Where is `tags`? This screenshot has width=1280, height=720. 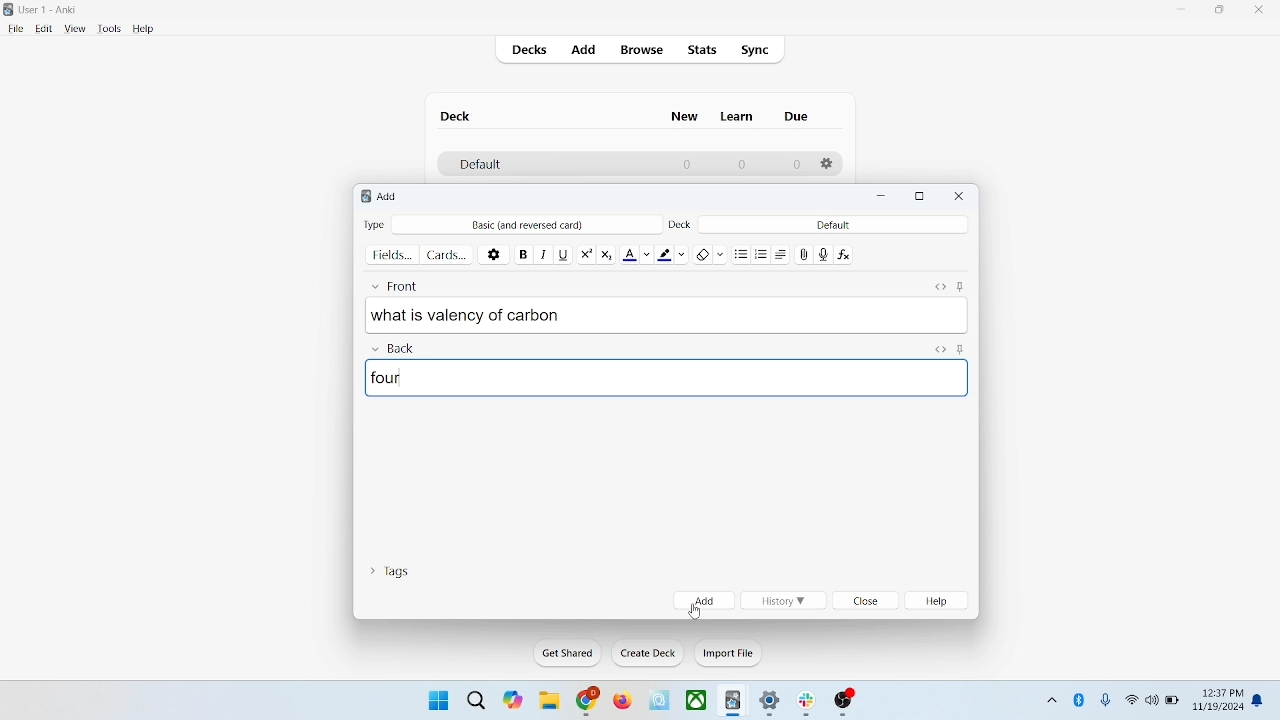
tags is located at coordinates (389, 569).